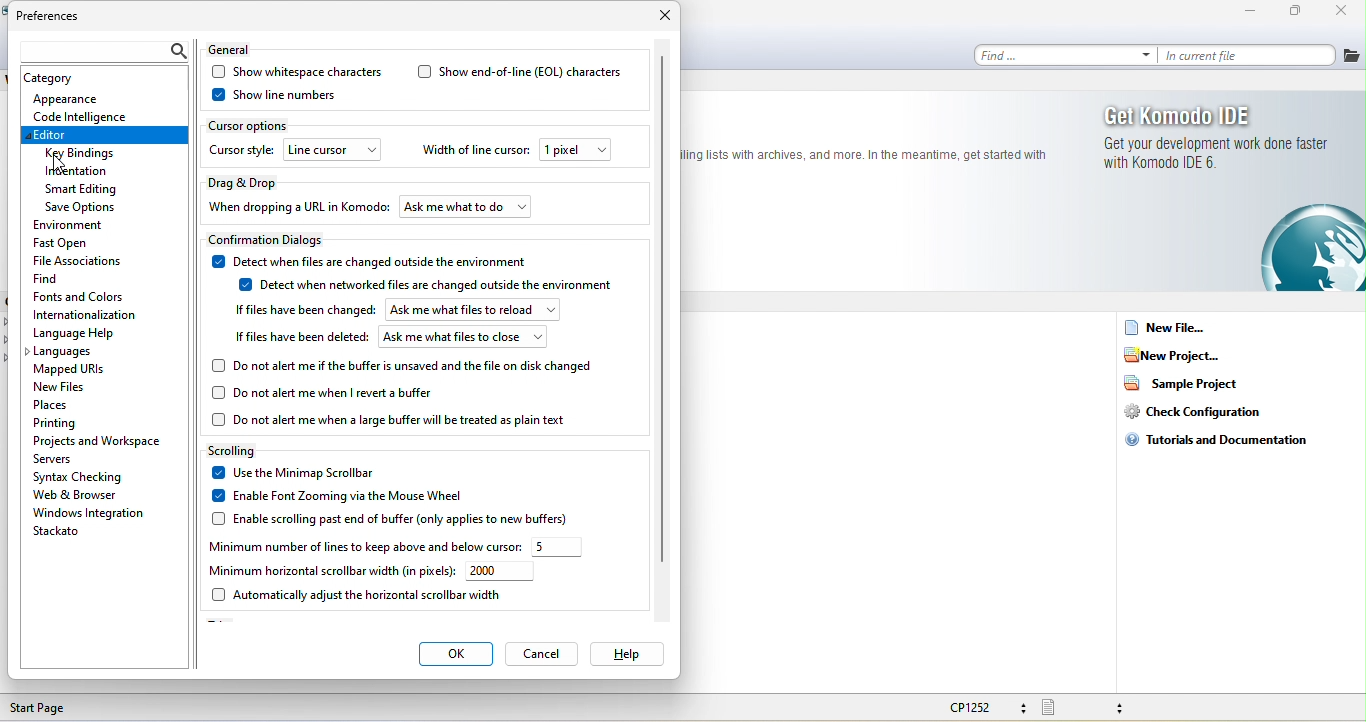 This screenshot has width=1366, height=722. What do you see at coordinates (1223, 438) in the screenshot?
I see `tutorials and documentation` at bounding box center [1223, 438].